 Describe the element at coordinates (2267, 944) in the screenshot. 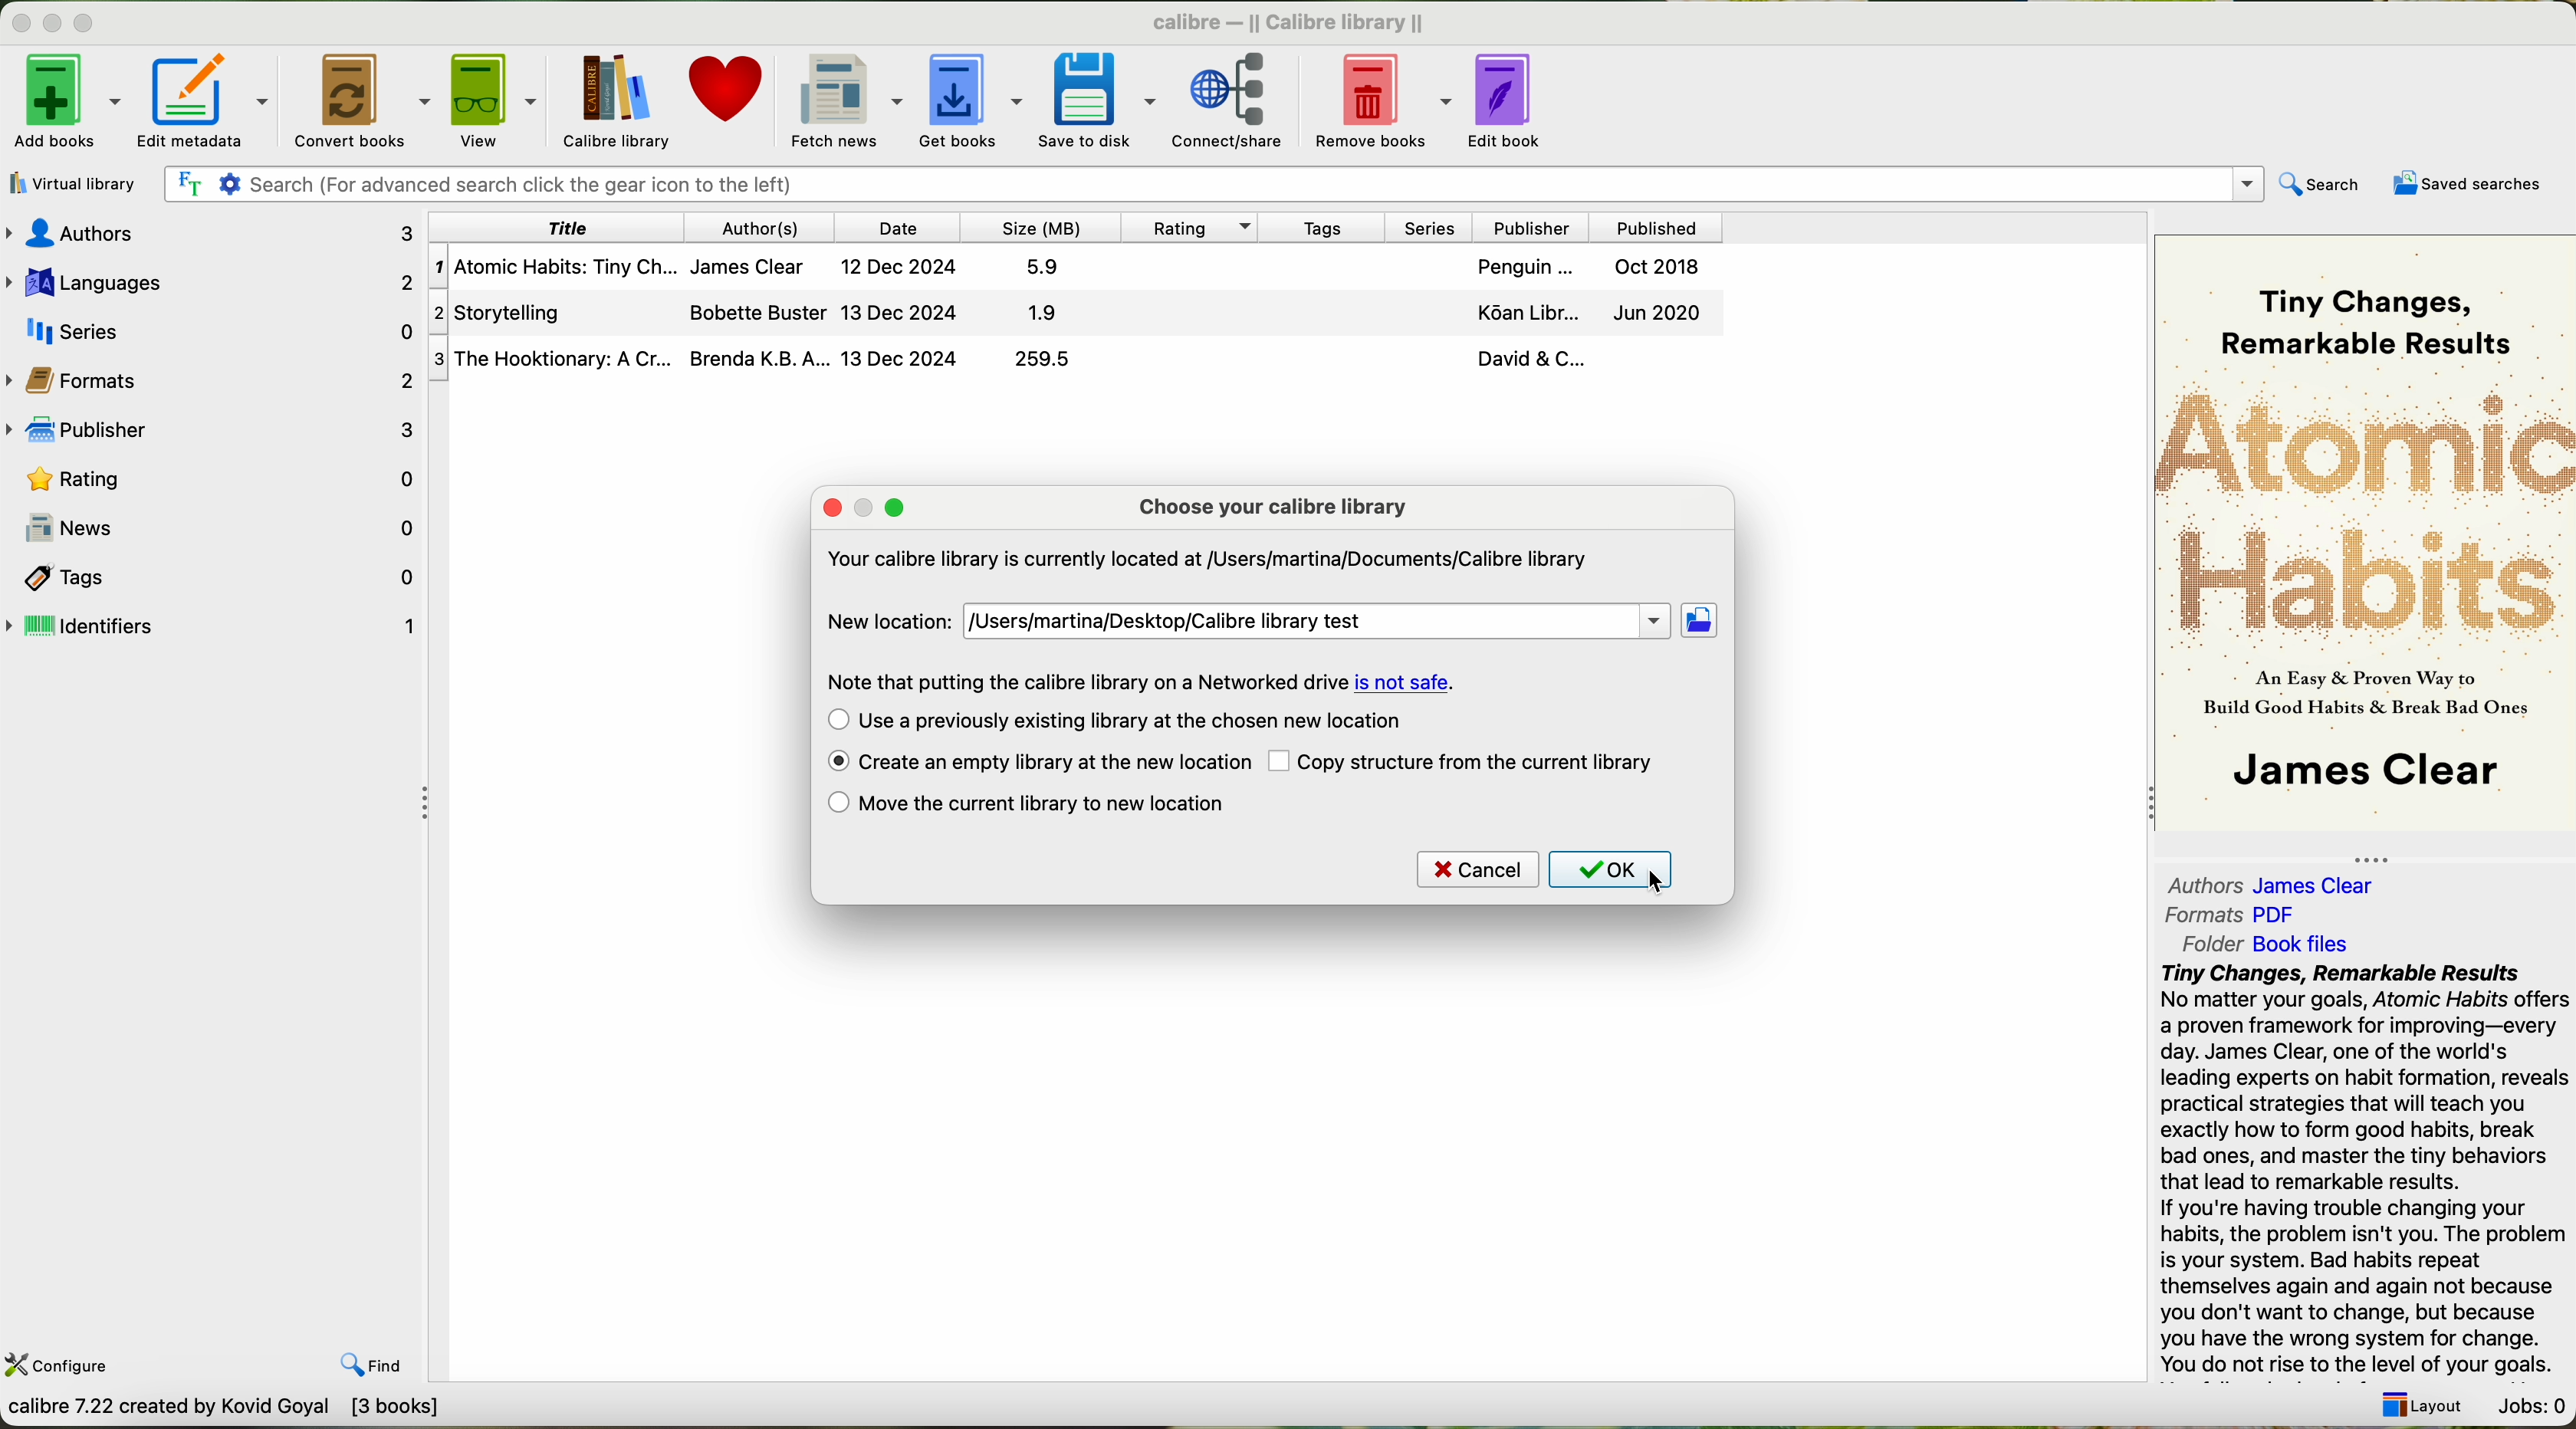

I see `folder: Book Files` at that location.